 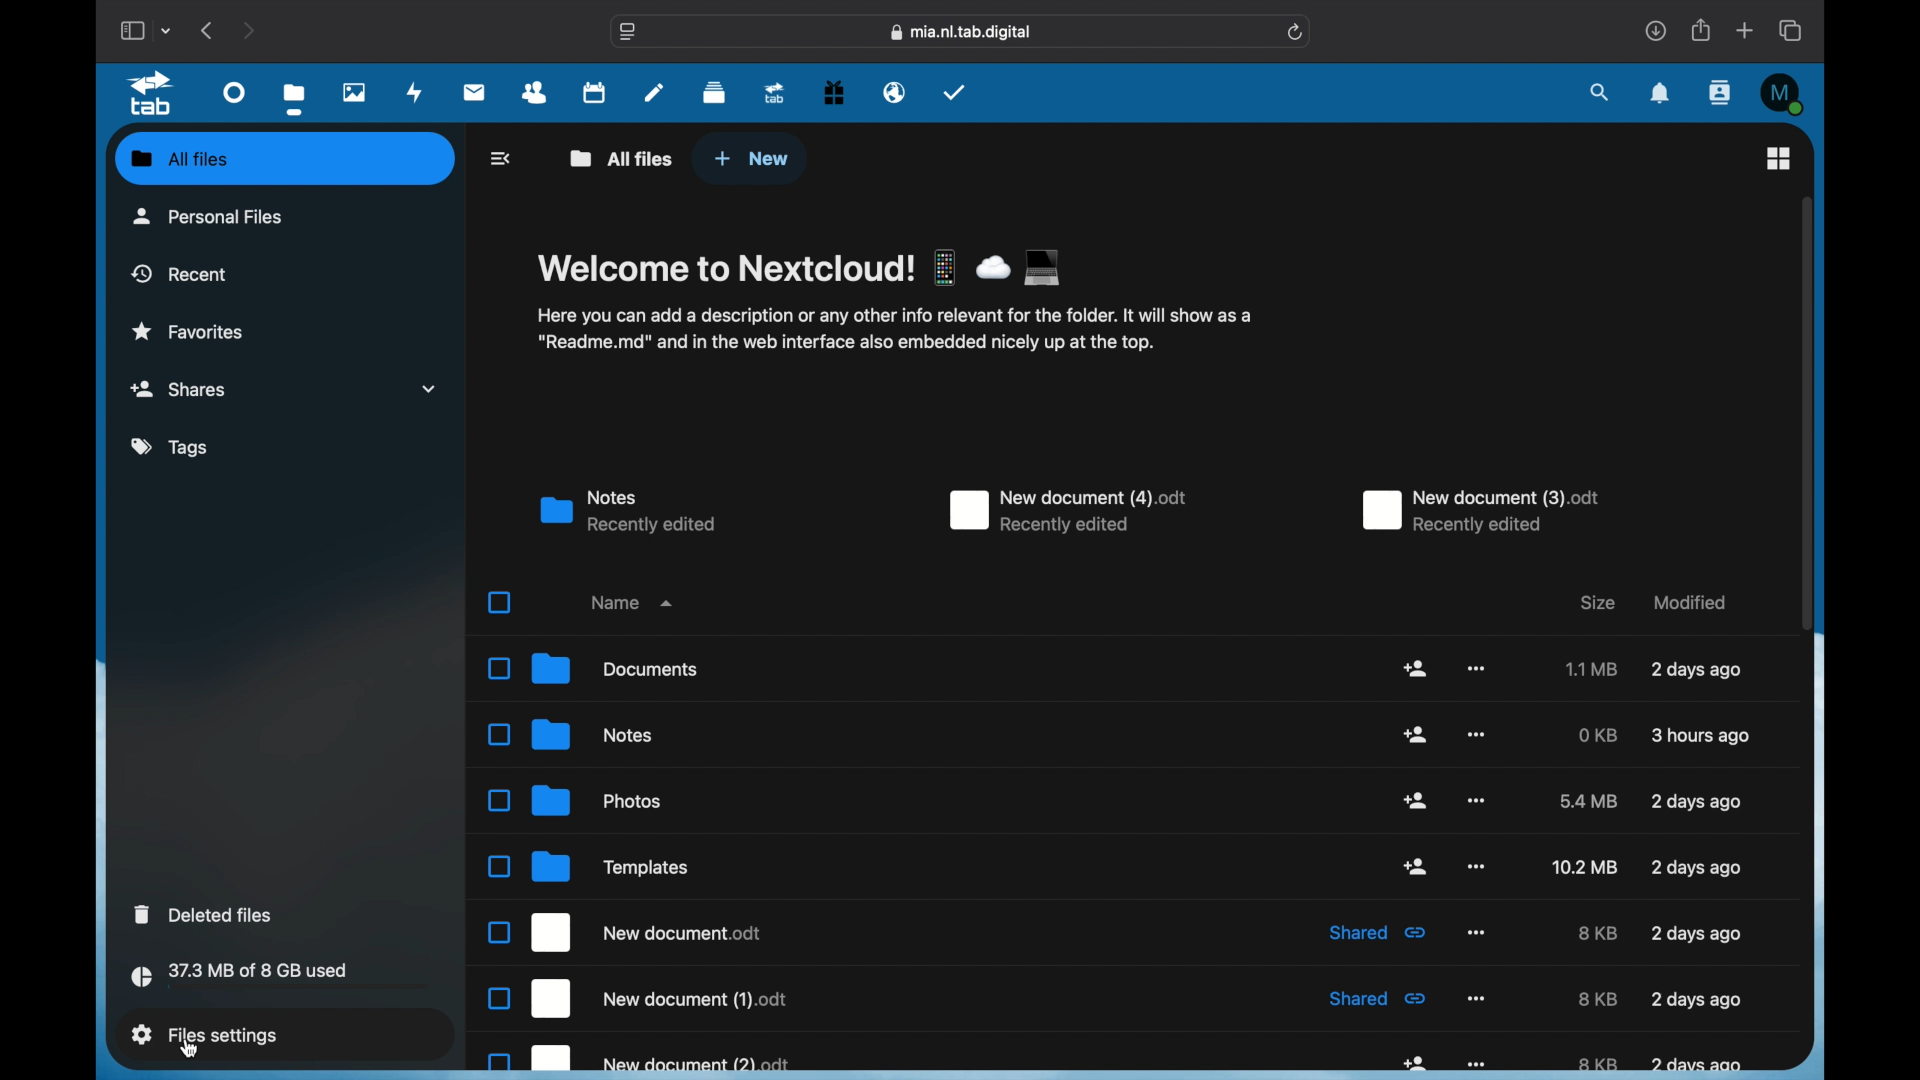 I want to click on more options, so click(x=1476, y=802).